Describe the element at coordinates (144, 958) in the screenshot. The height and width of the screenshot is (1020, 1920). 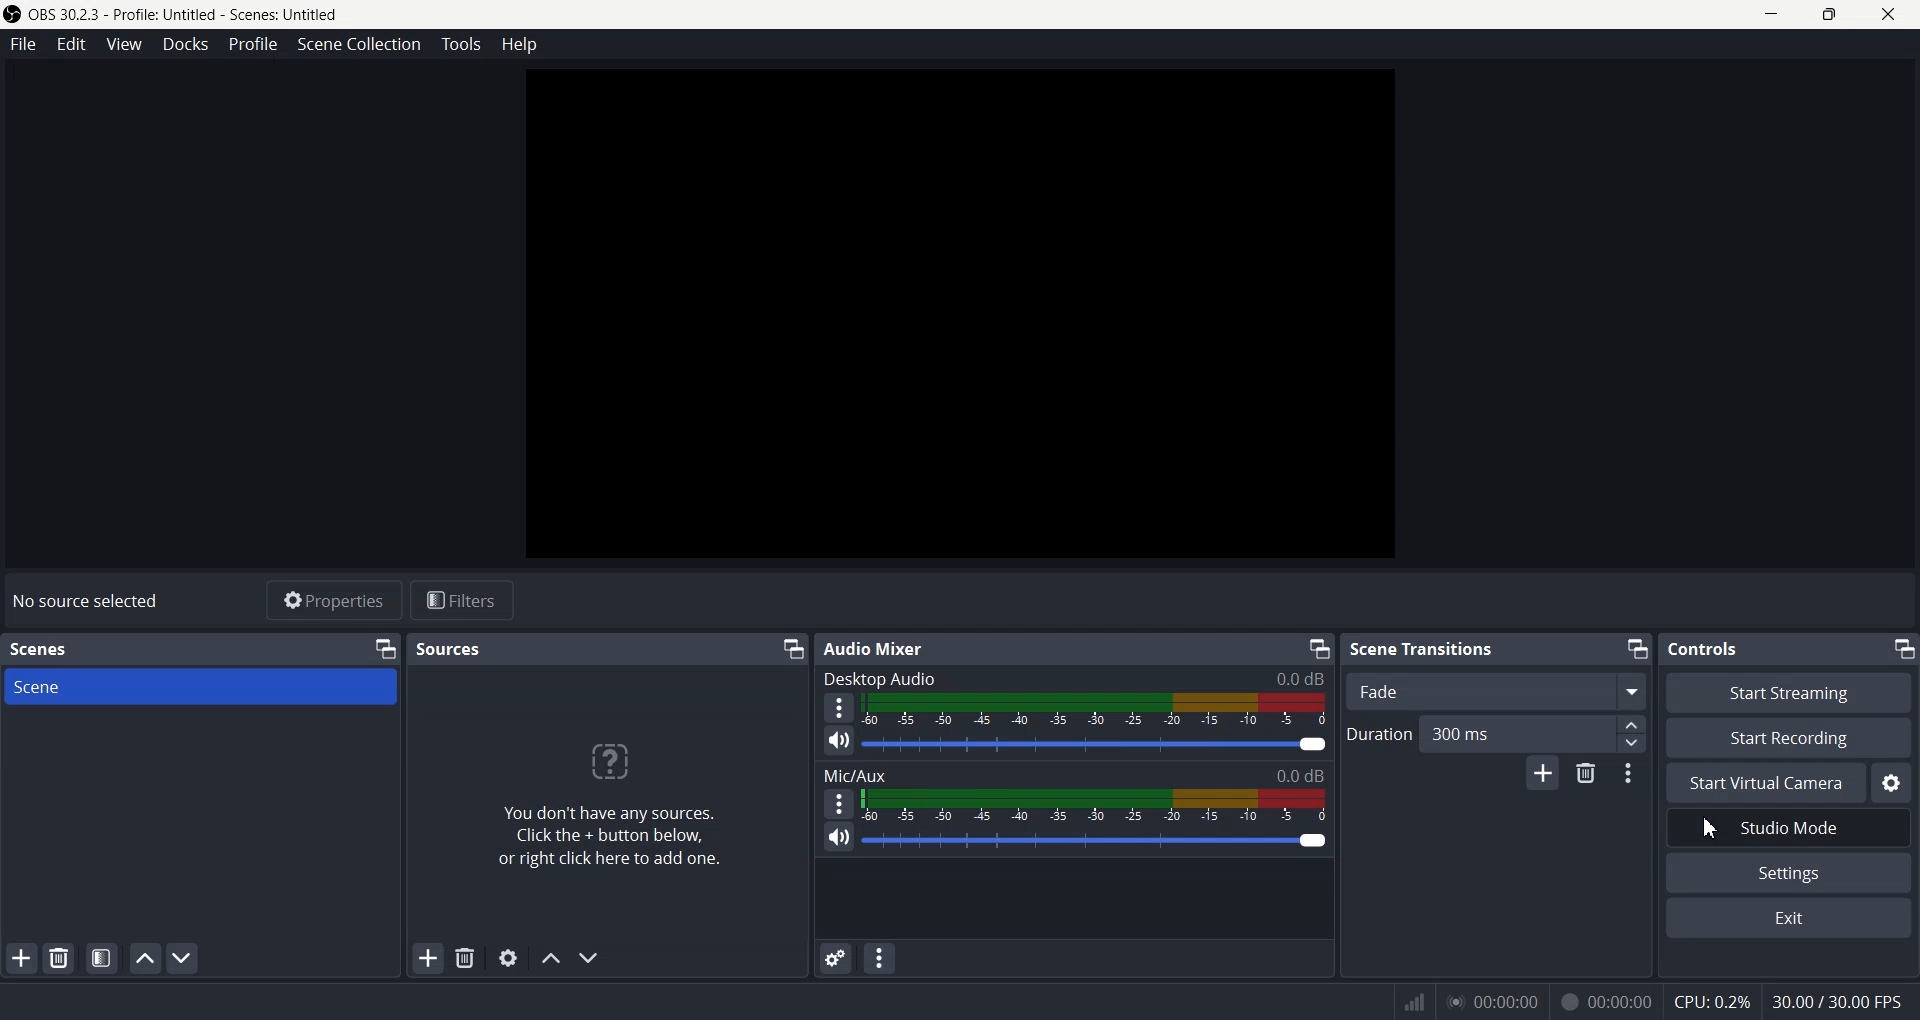
I see `Follow scene up` at that location.